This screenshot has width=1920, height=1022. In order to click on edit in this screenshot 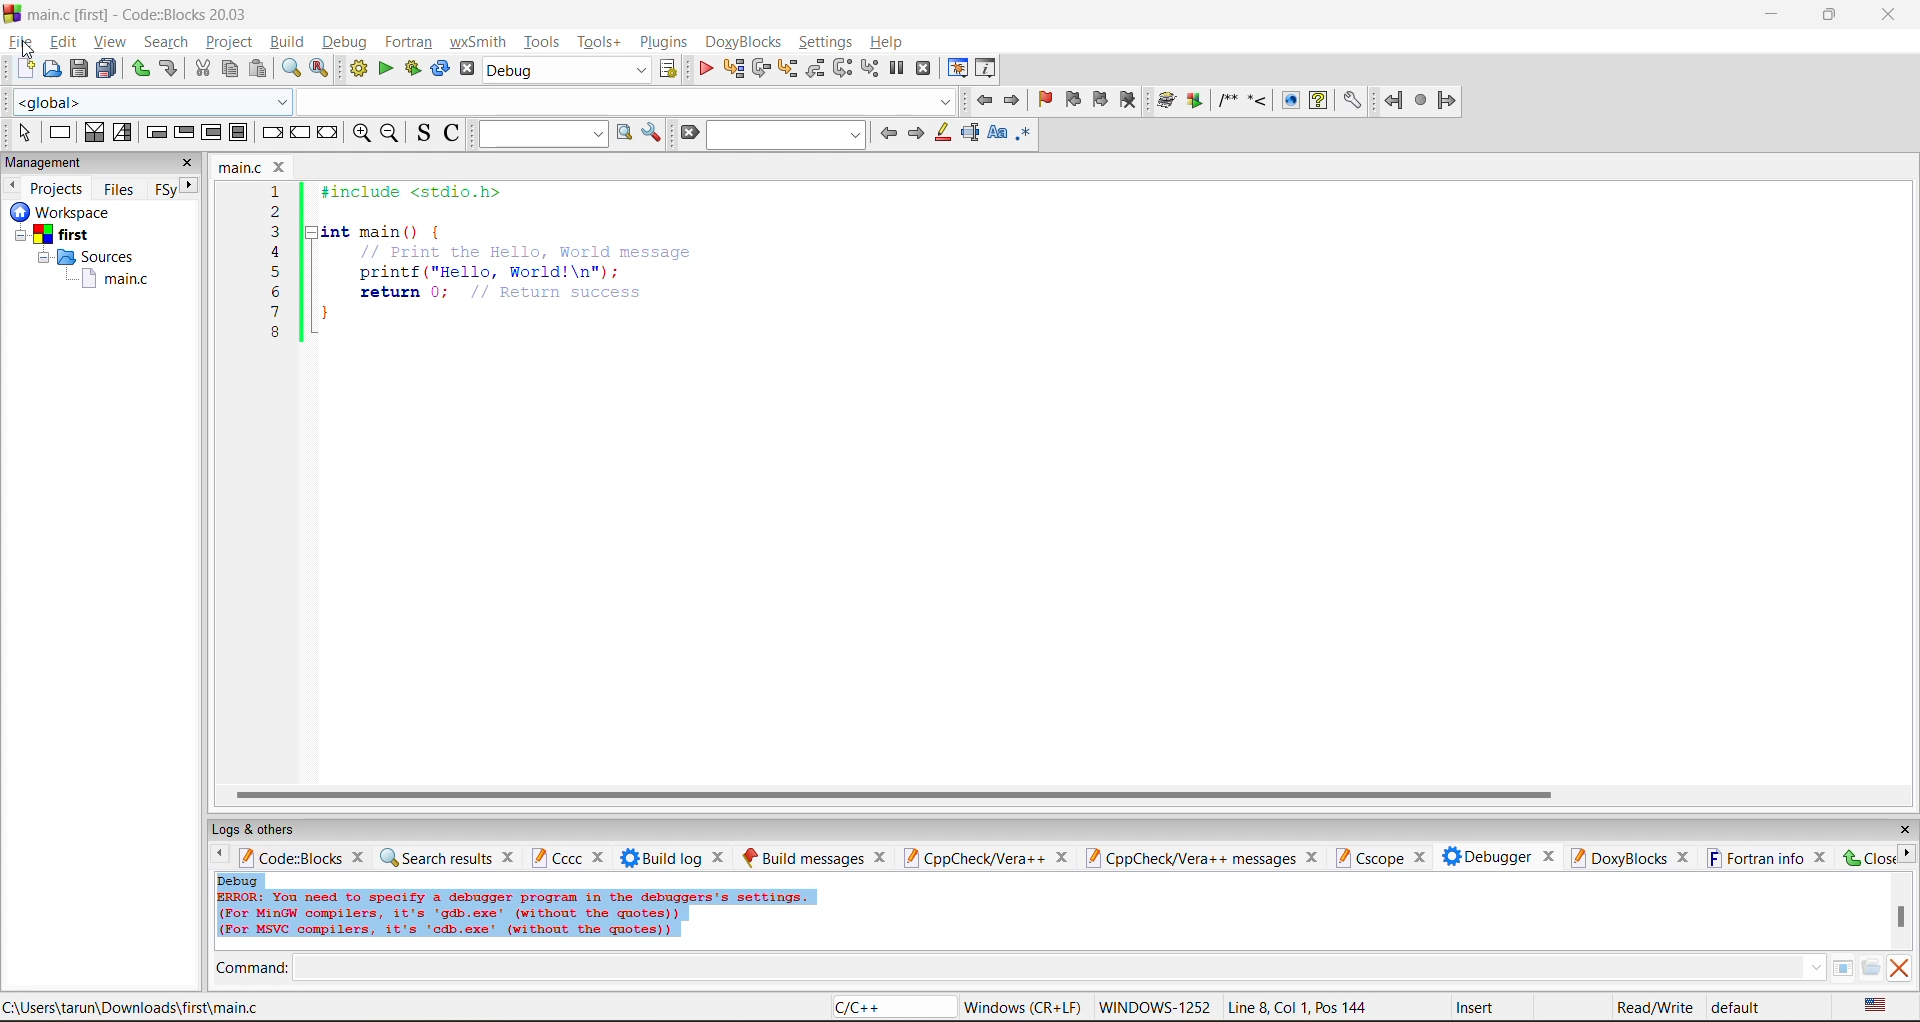, I will do `click(66, 42)`.